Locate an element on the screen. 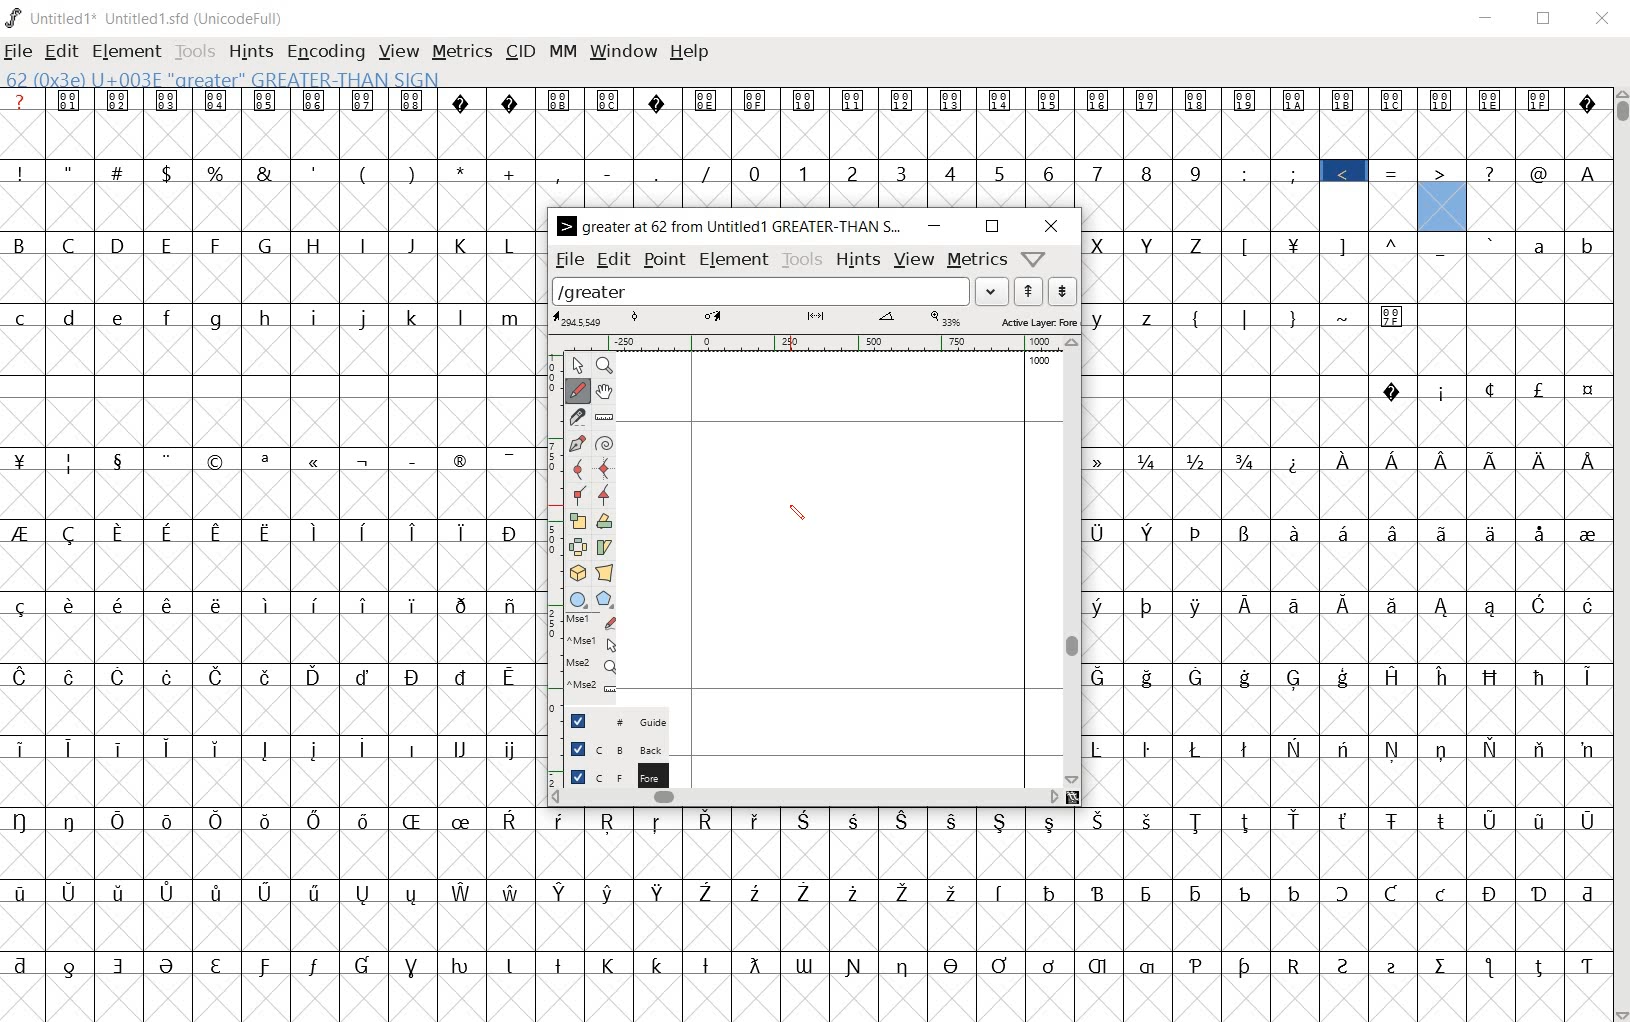  file is located at coordinates (18, 53).